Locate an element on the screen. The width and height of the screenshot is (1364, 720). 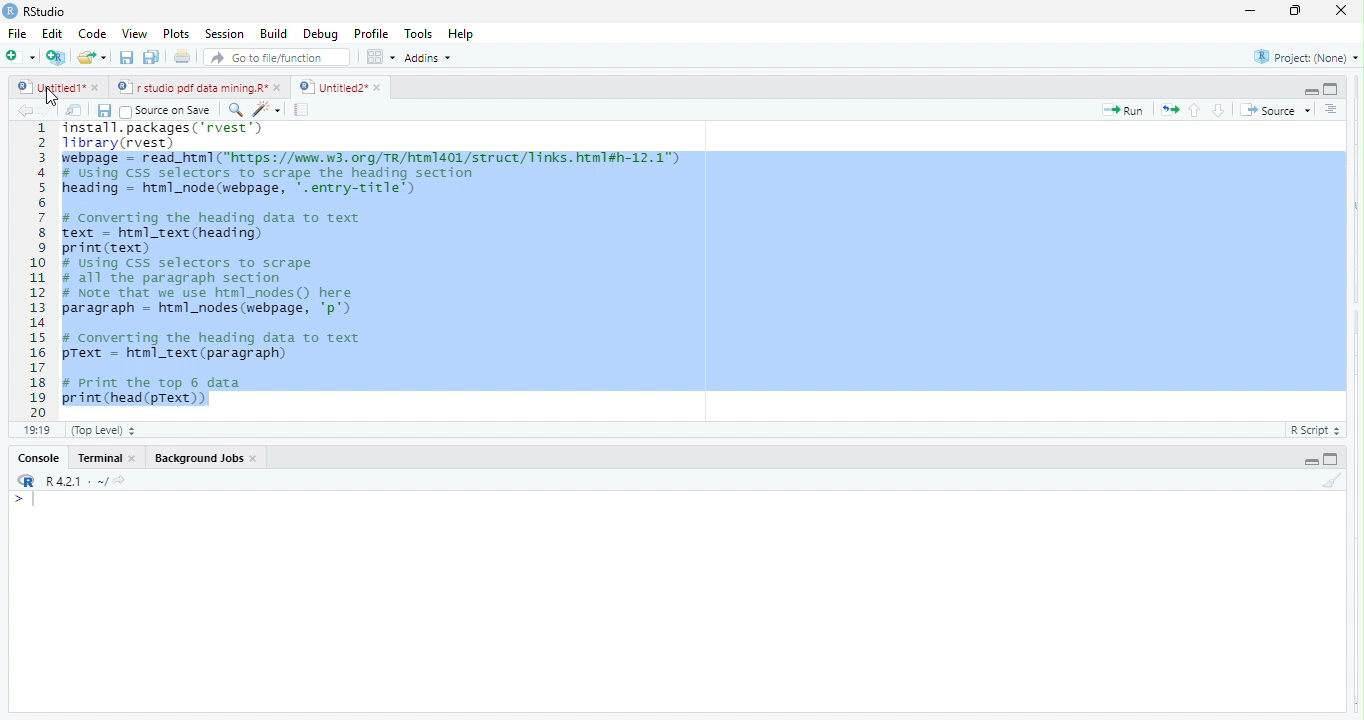
option is located at coordinates (380, 56).